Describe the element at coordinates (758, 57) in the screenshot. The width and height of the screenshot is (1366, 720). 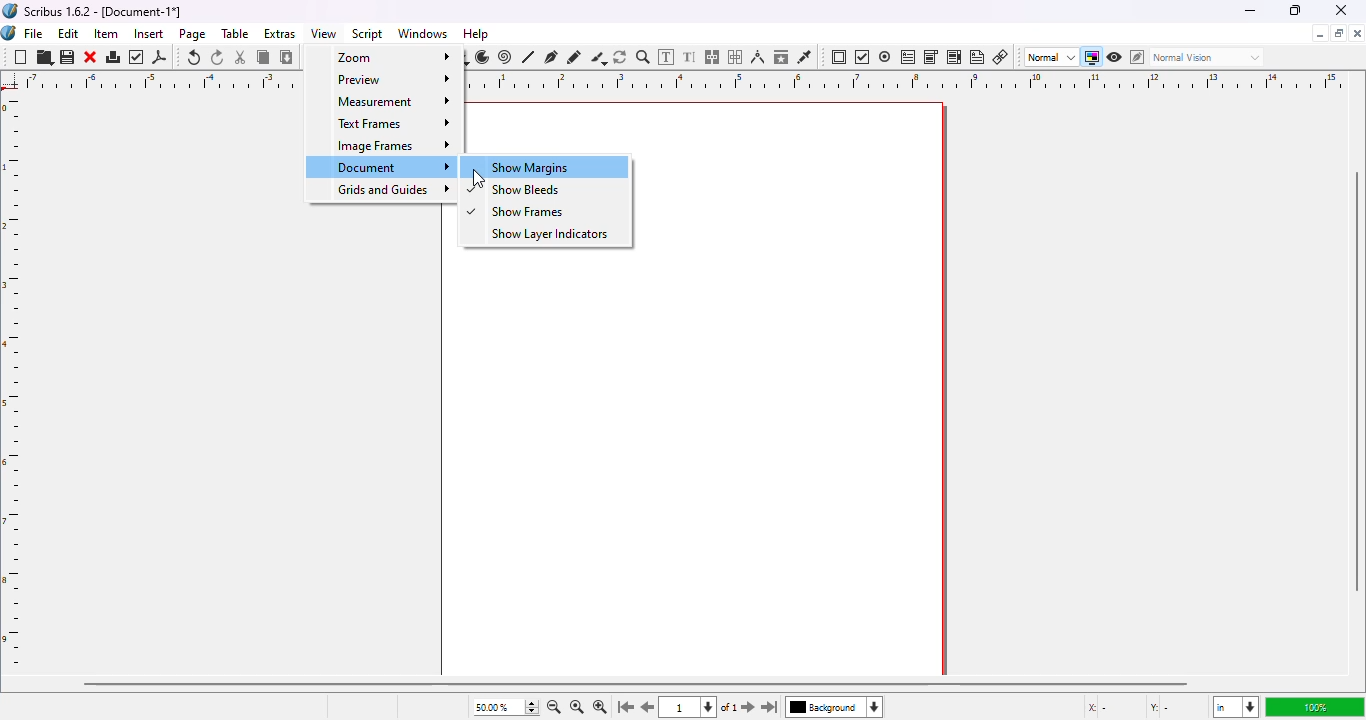
I see `measurements` at that location.